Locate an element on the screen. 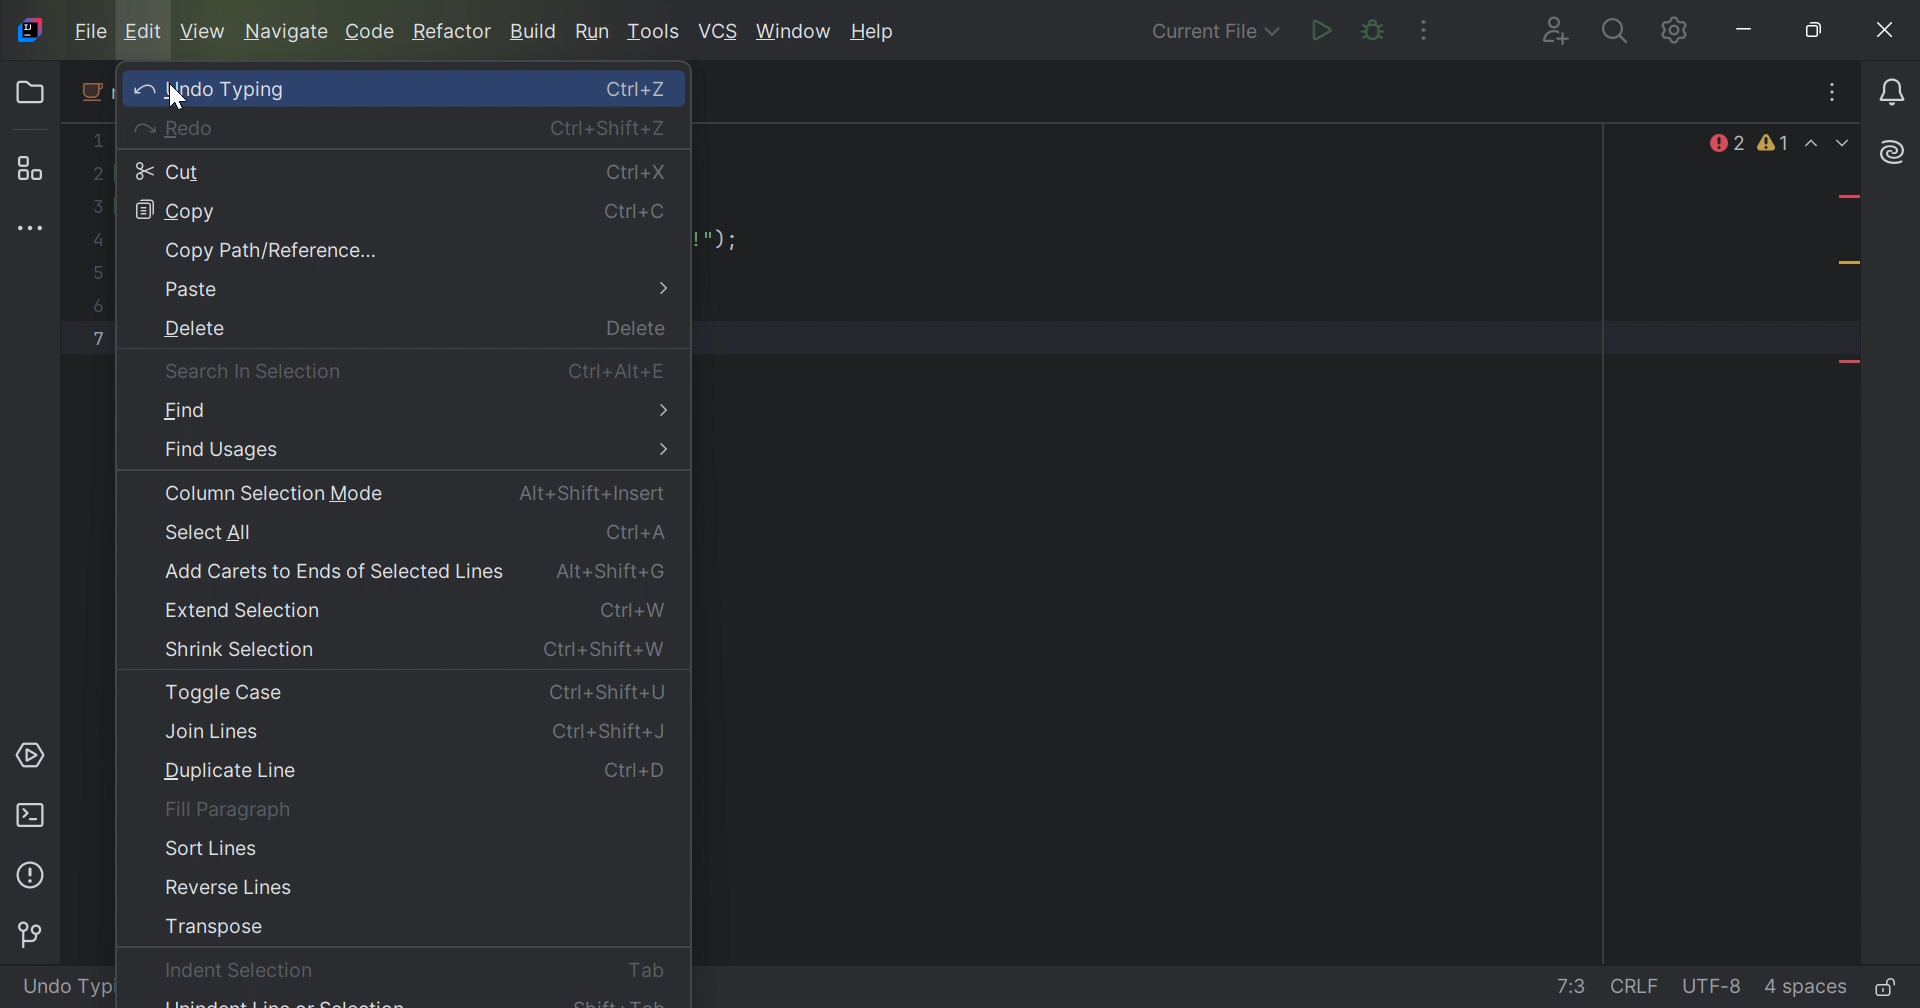 This screenshot has height=1008, width=1920. Recent Files, tab Action, and More is located at coordinates (1834, 95).